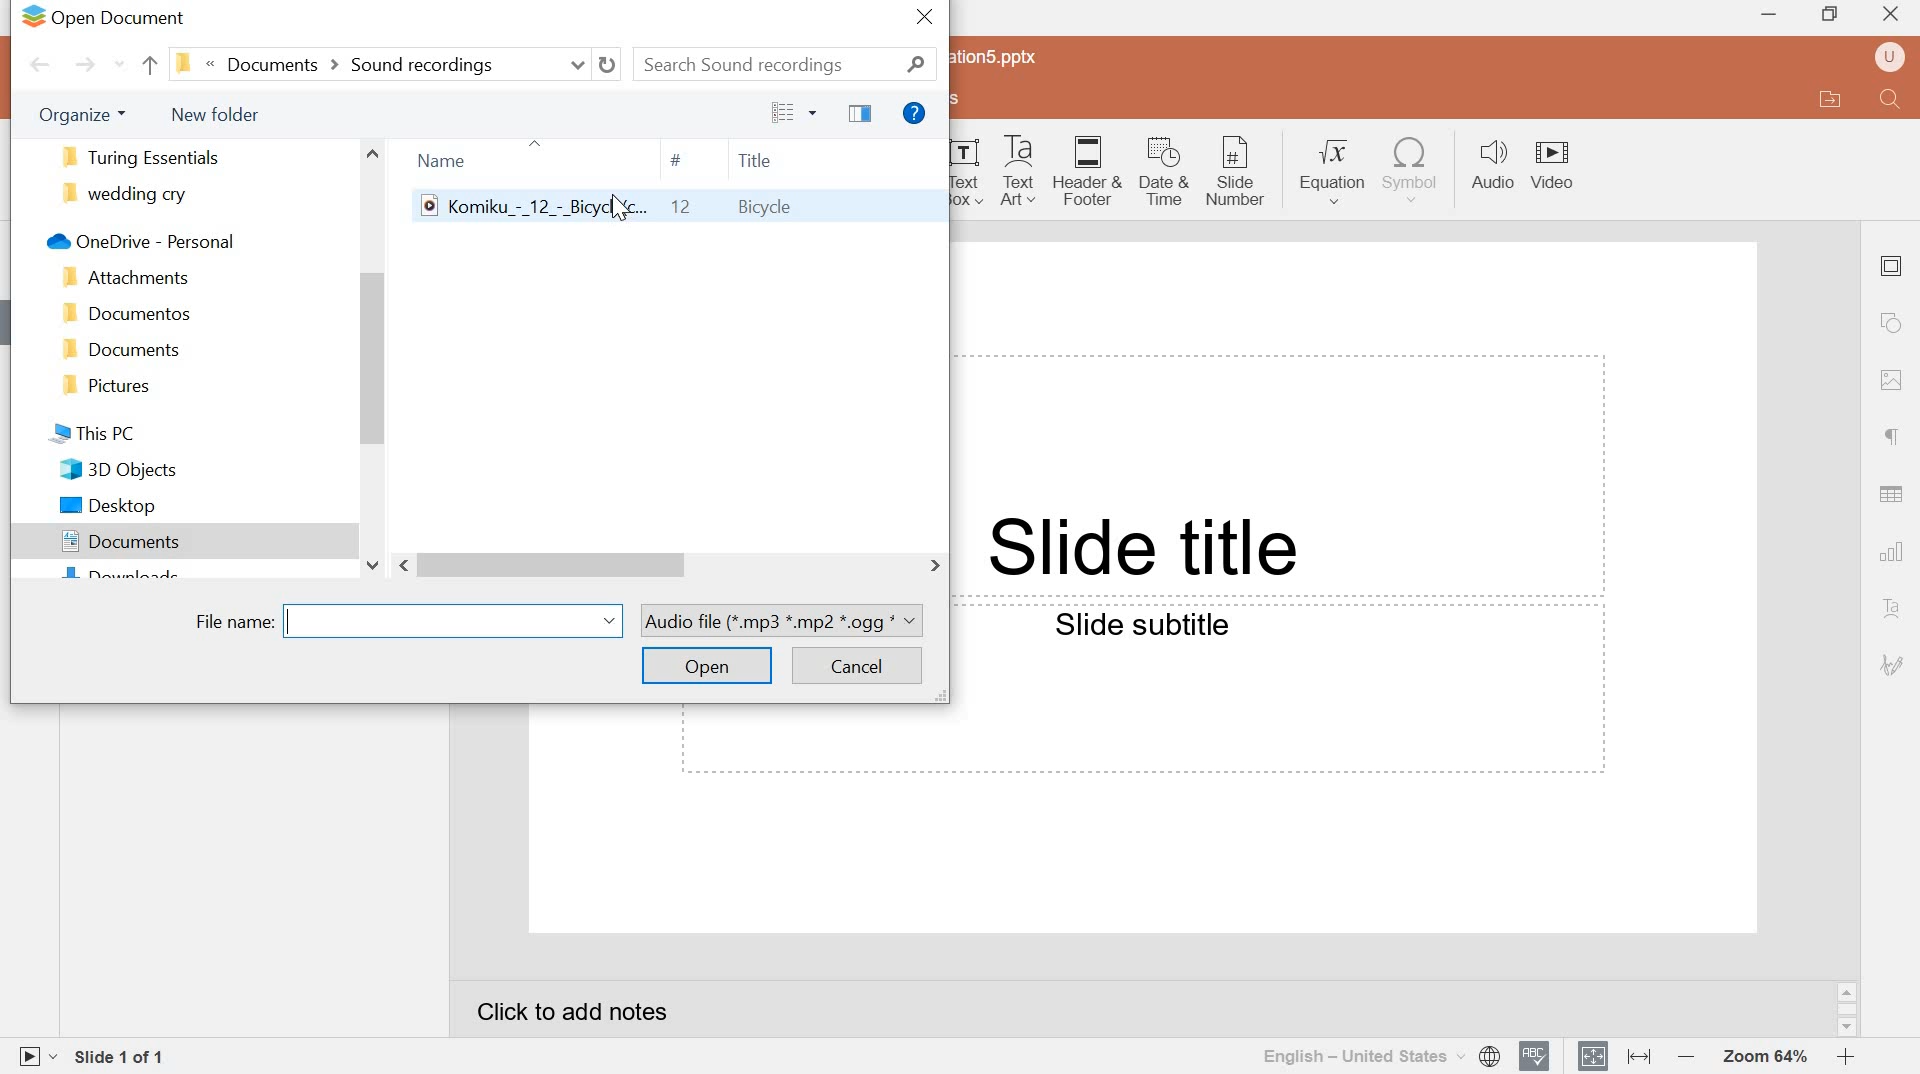 This screenshot has width=1920, height=1074. What do you see at coordinates (1551, 152) in the screenshot?
I see `Video` at bounding box center [1551, 152].